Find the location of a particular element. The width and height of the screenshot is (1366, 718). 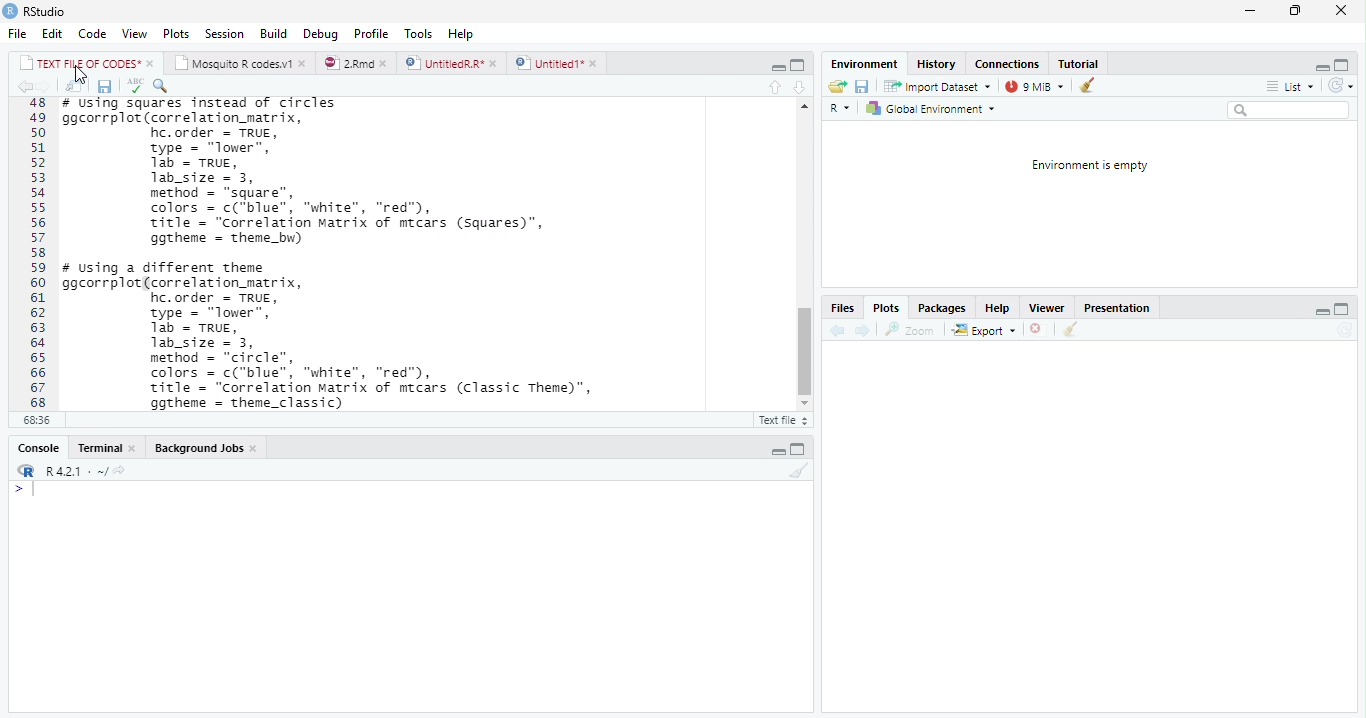

Export  is located at coordinates (983, 330).